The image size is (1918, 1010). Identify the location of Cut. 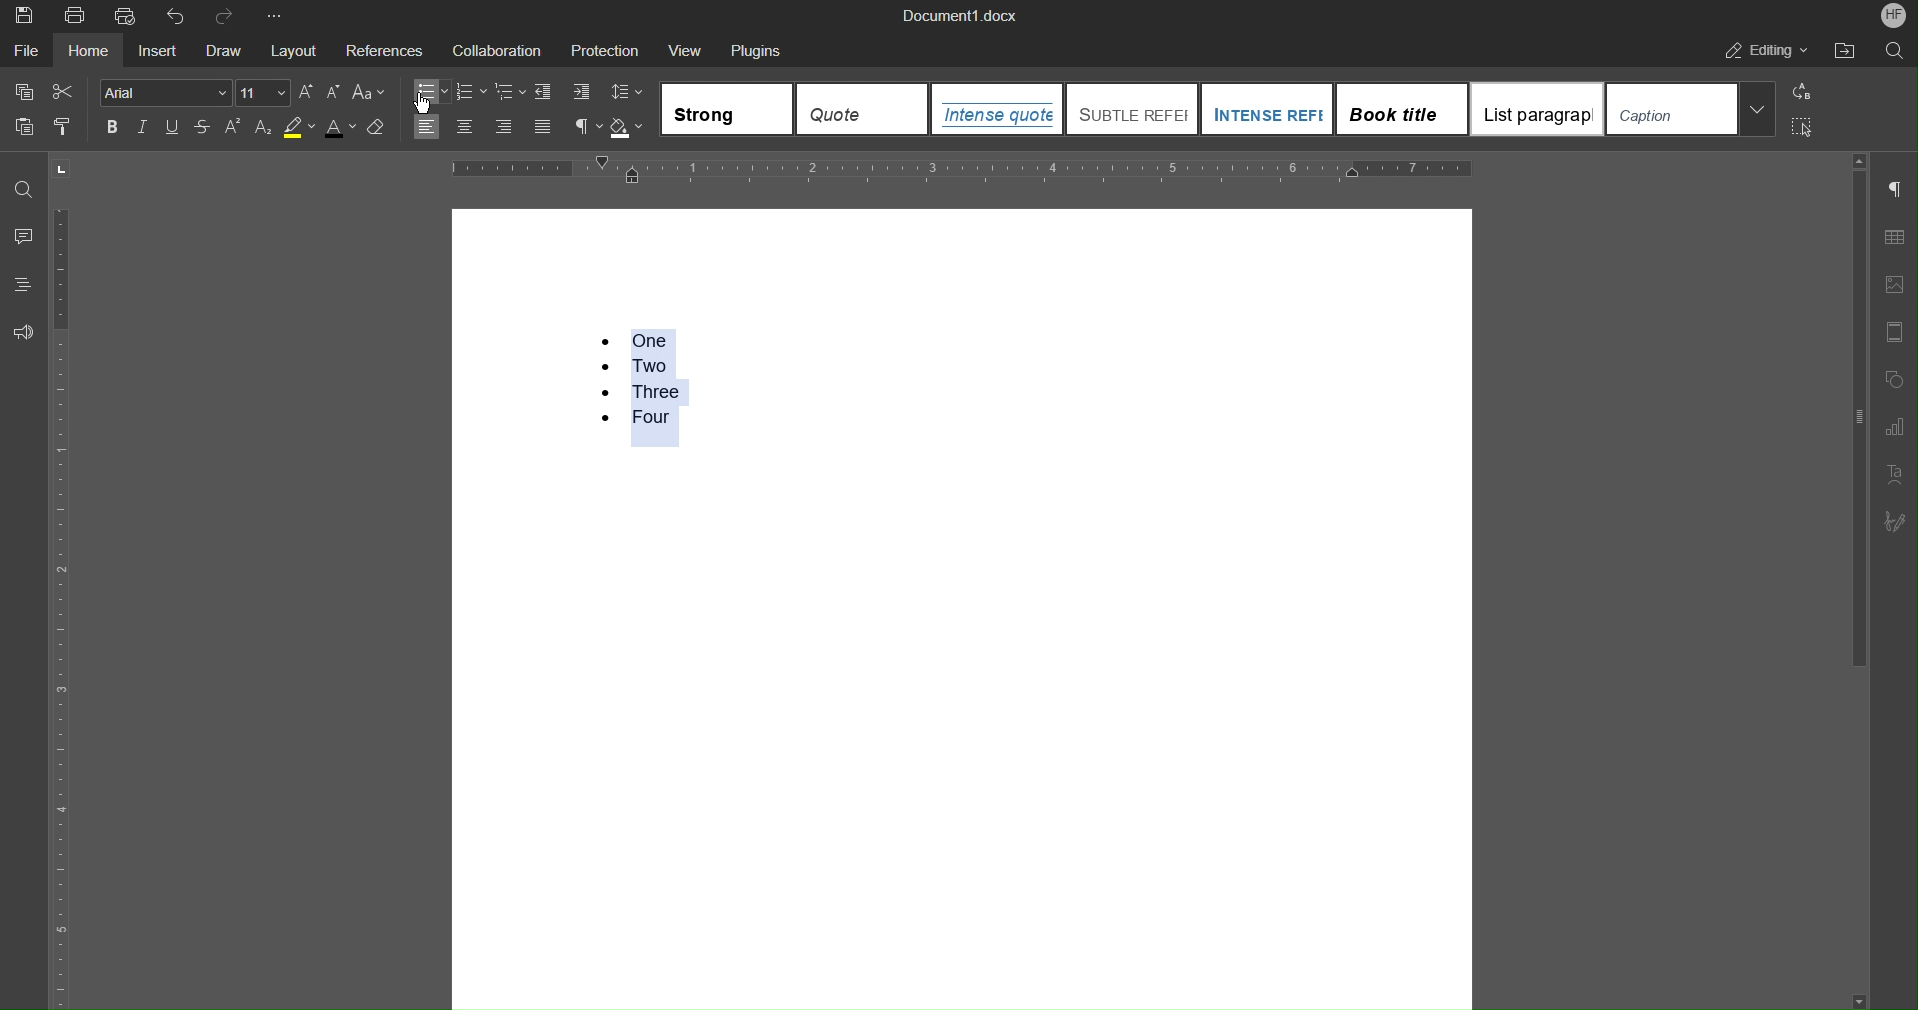
(64, 92).